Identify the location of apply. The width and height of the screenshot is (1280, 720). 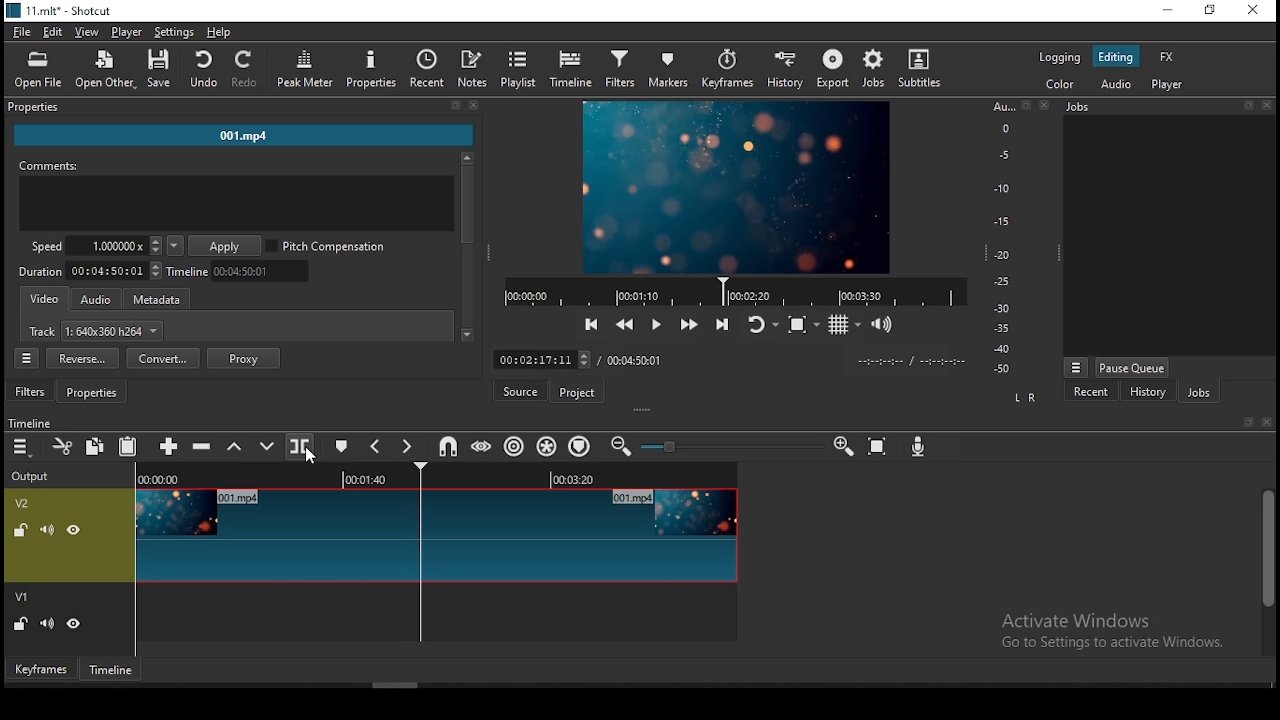
(227, 247).